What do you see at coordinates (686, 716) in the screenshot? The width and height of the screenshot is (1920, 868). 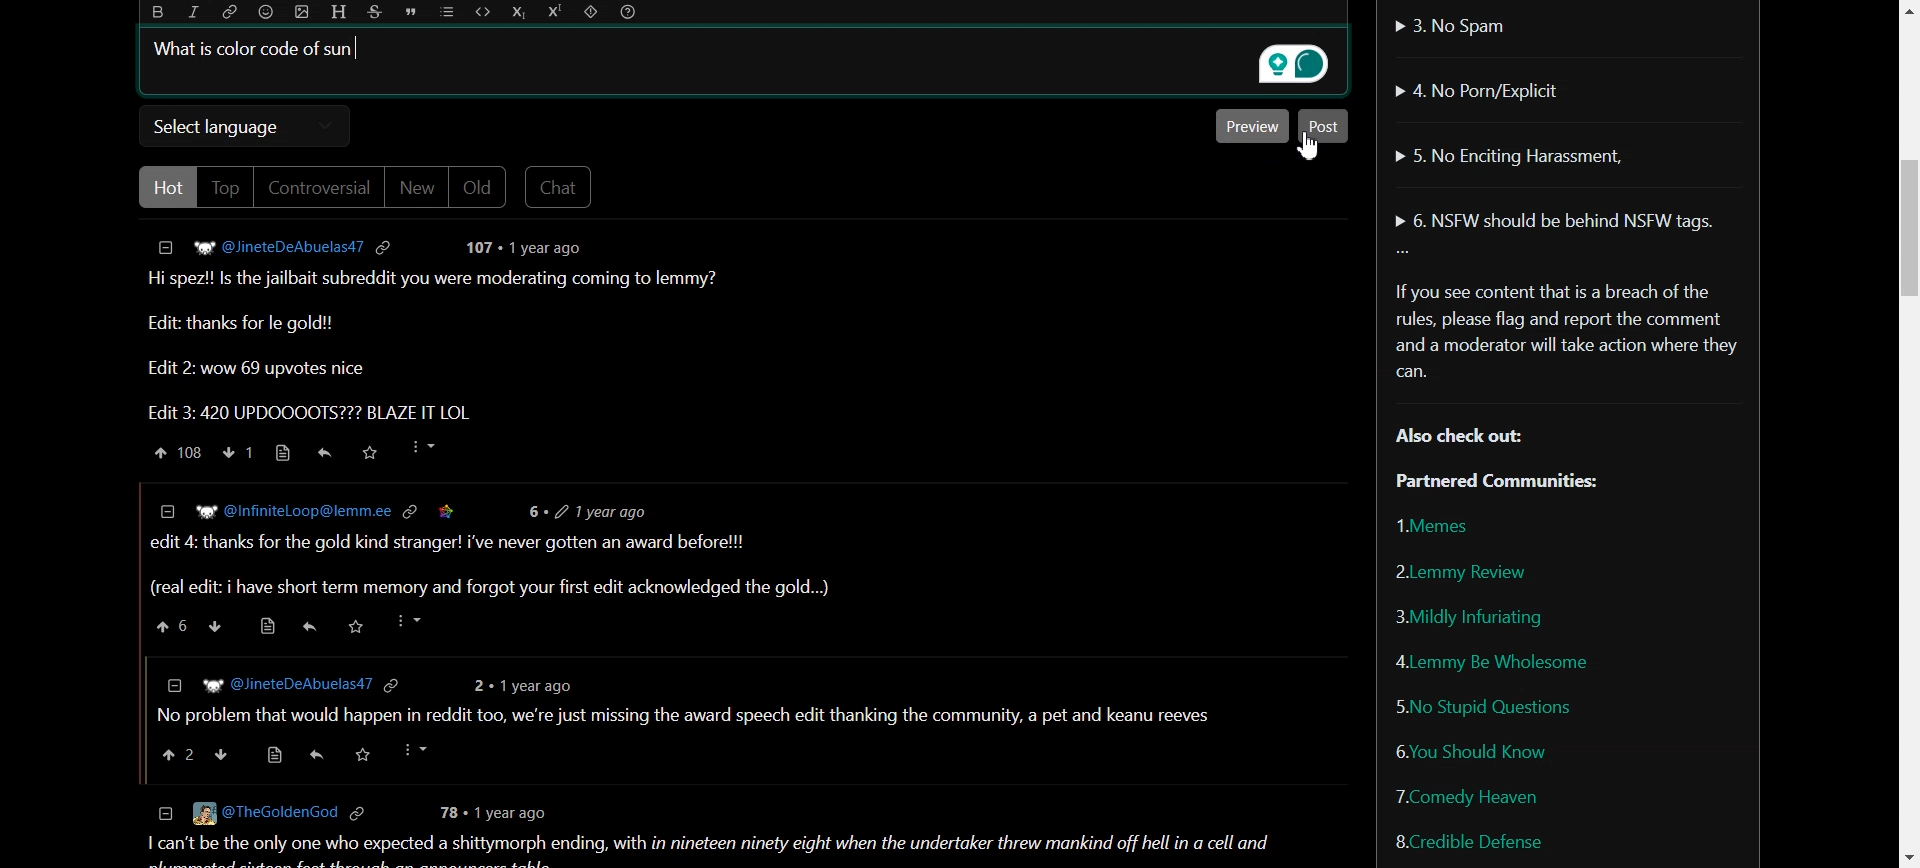 I see `| No problem that would happen in reddit too, we're just missing the award speech edit thanking the community, a pet and keanu reeves` at bounding box center [686, 716].